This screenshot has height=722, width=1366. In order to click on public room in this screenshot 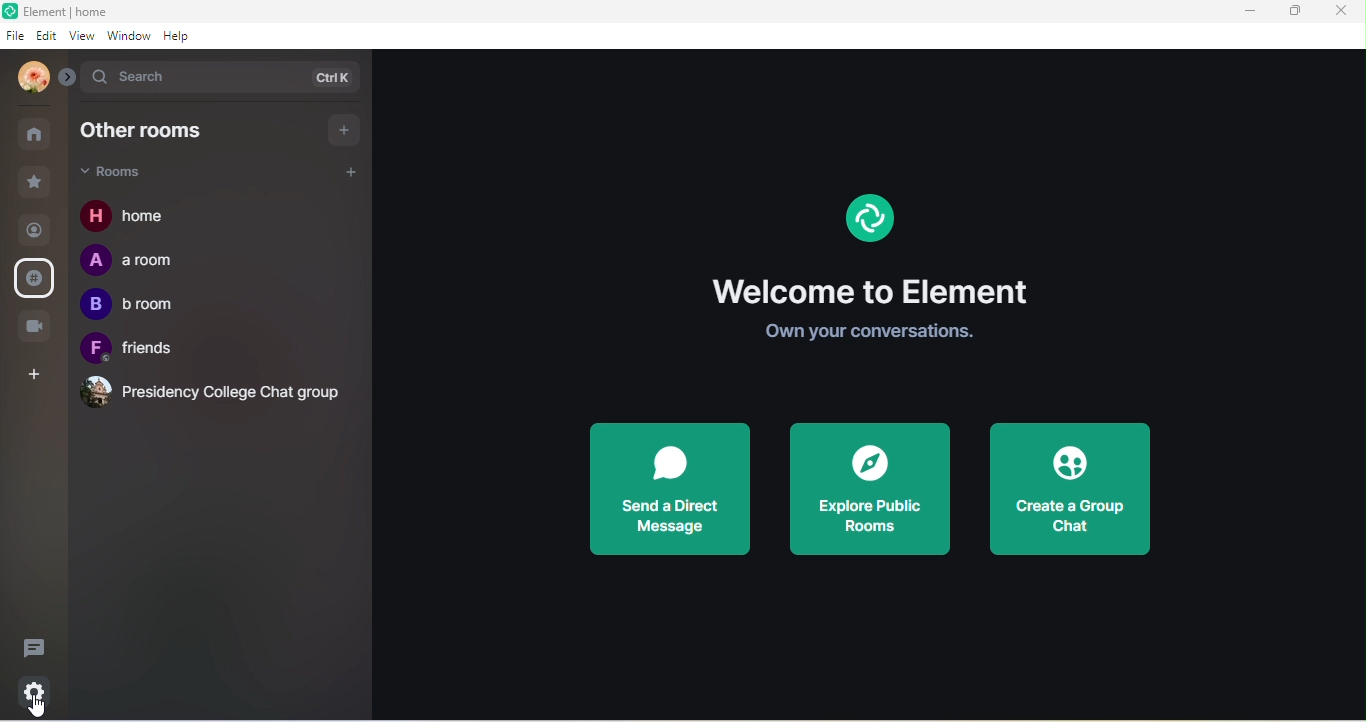, I will do `click(35, 277)`.